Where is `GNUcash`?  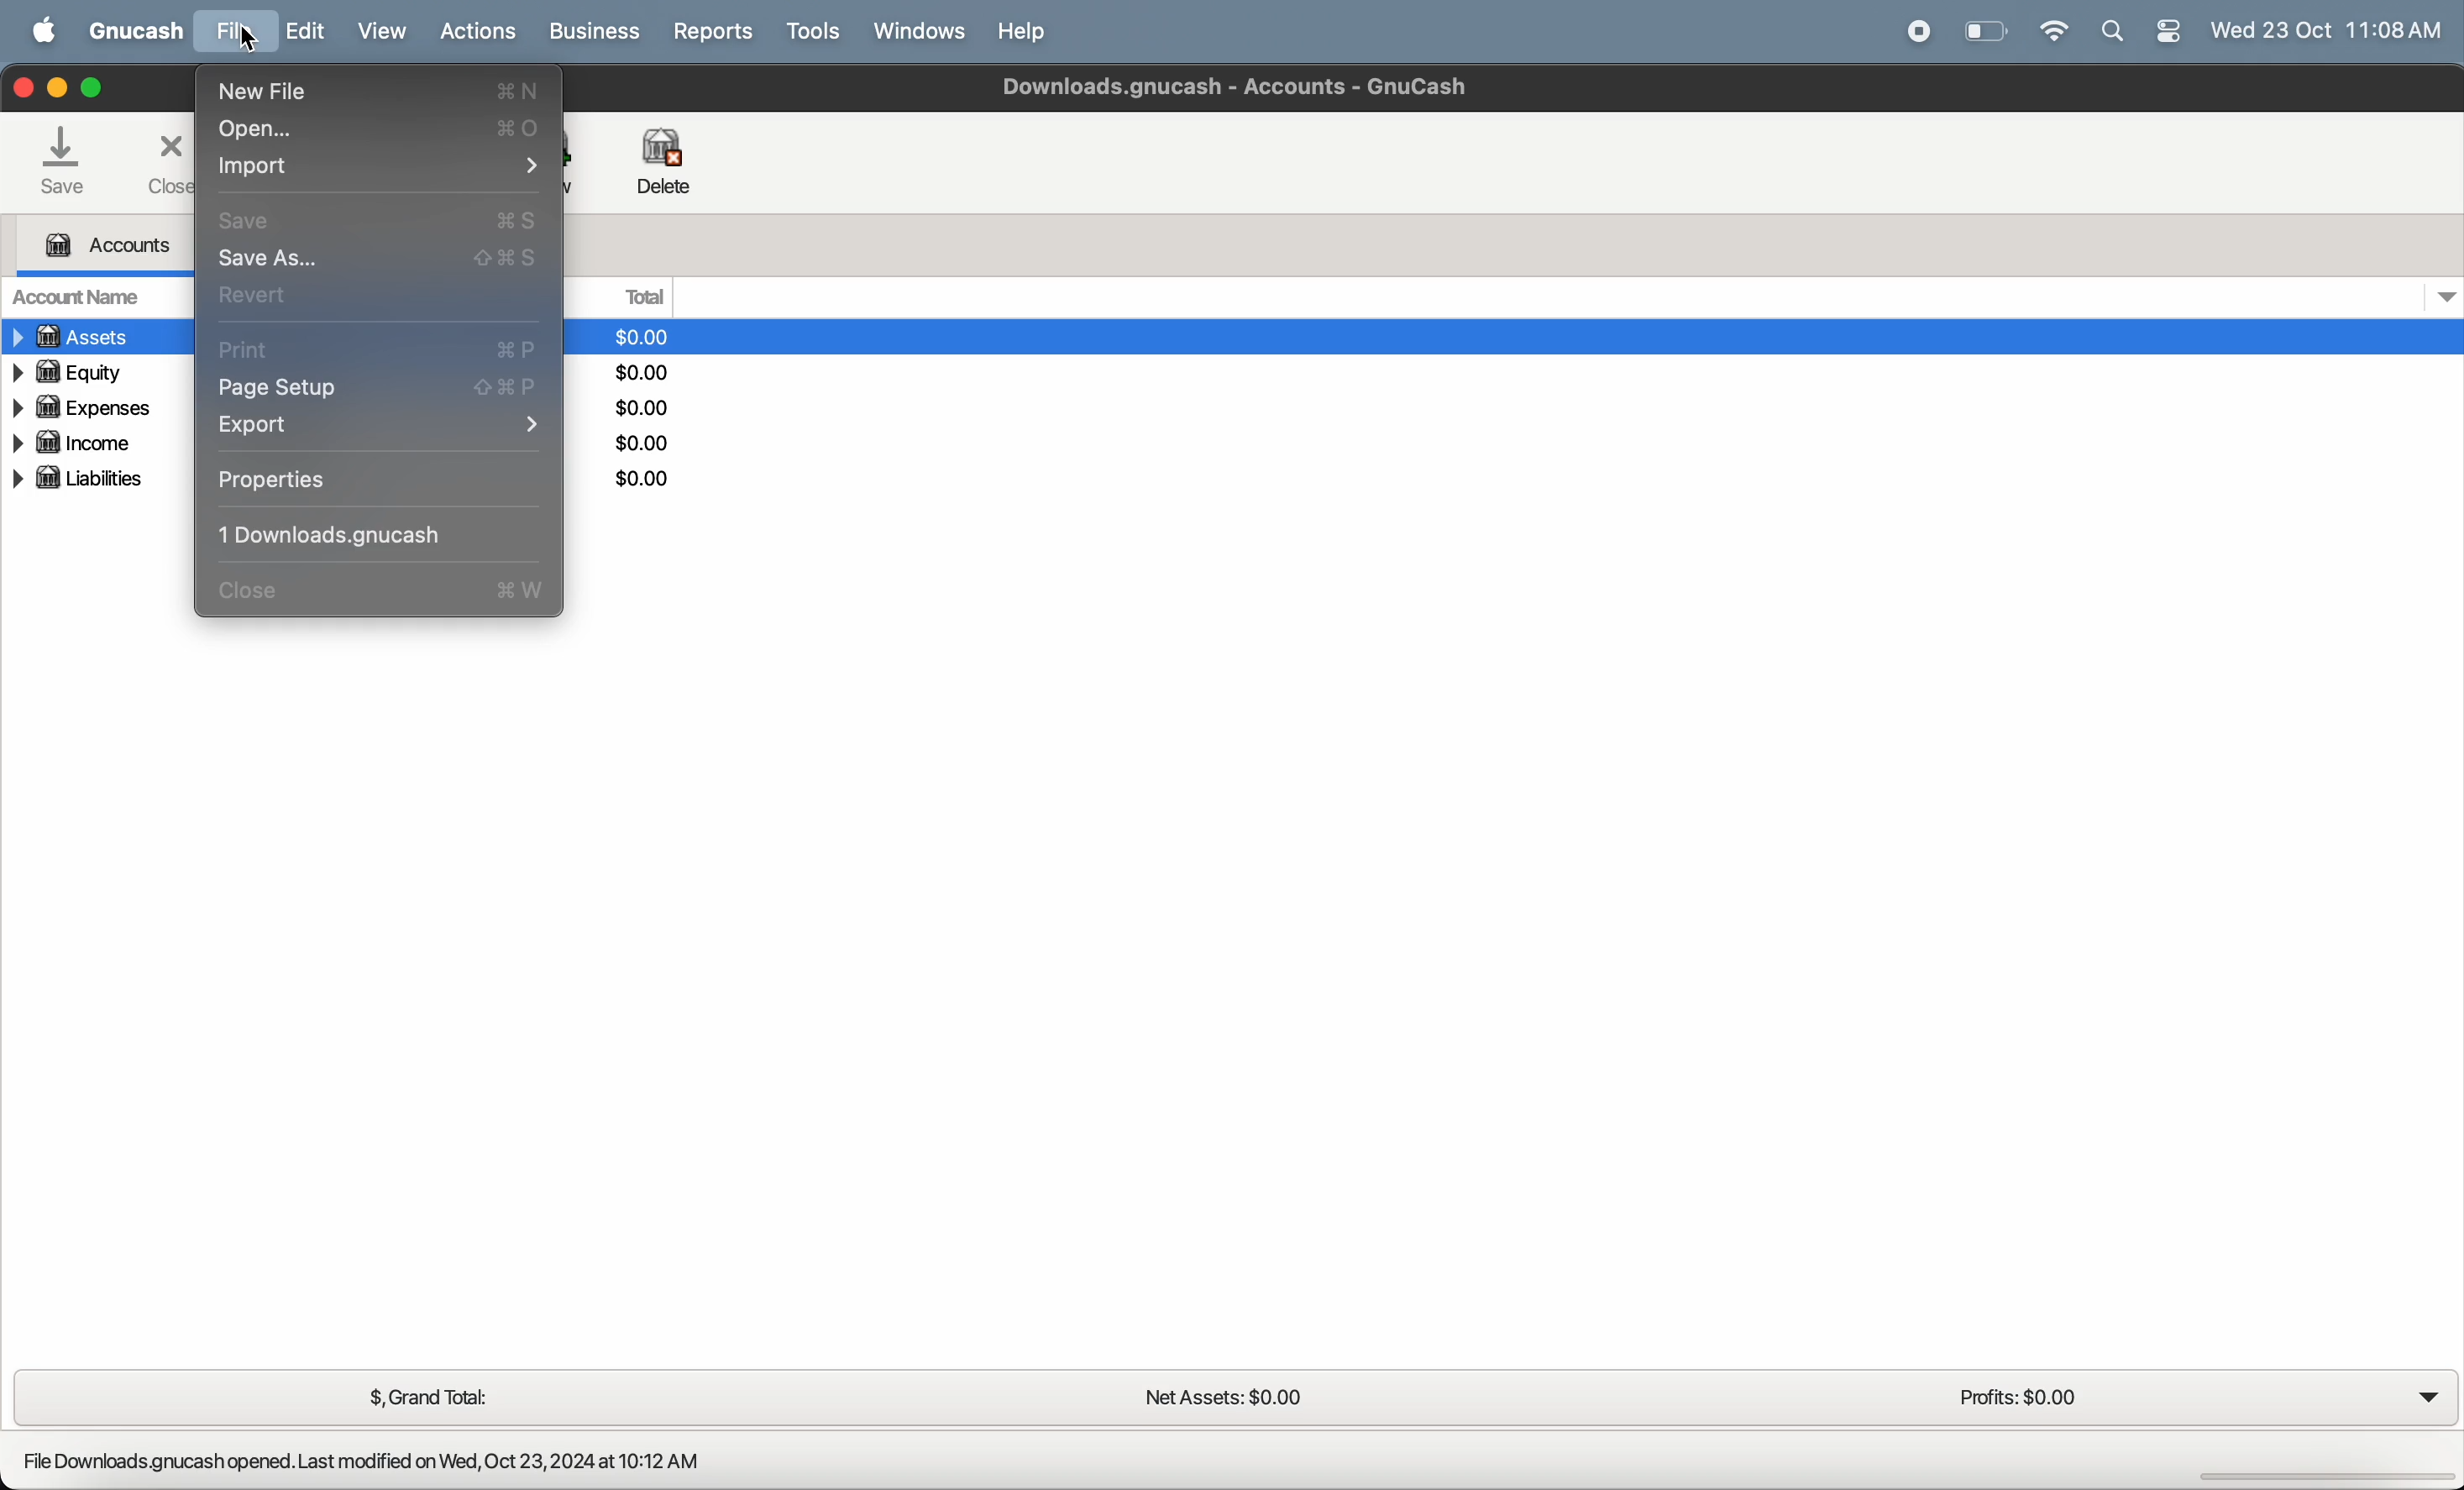 GNUcash is located at coordinates (127, 33).